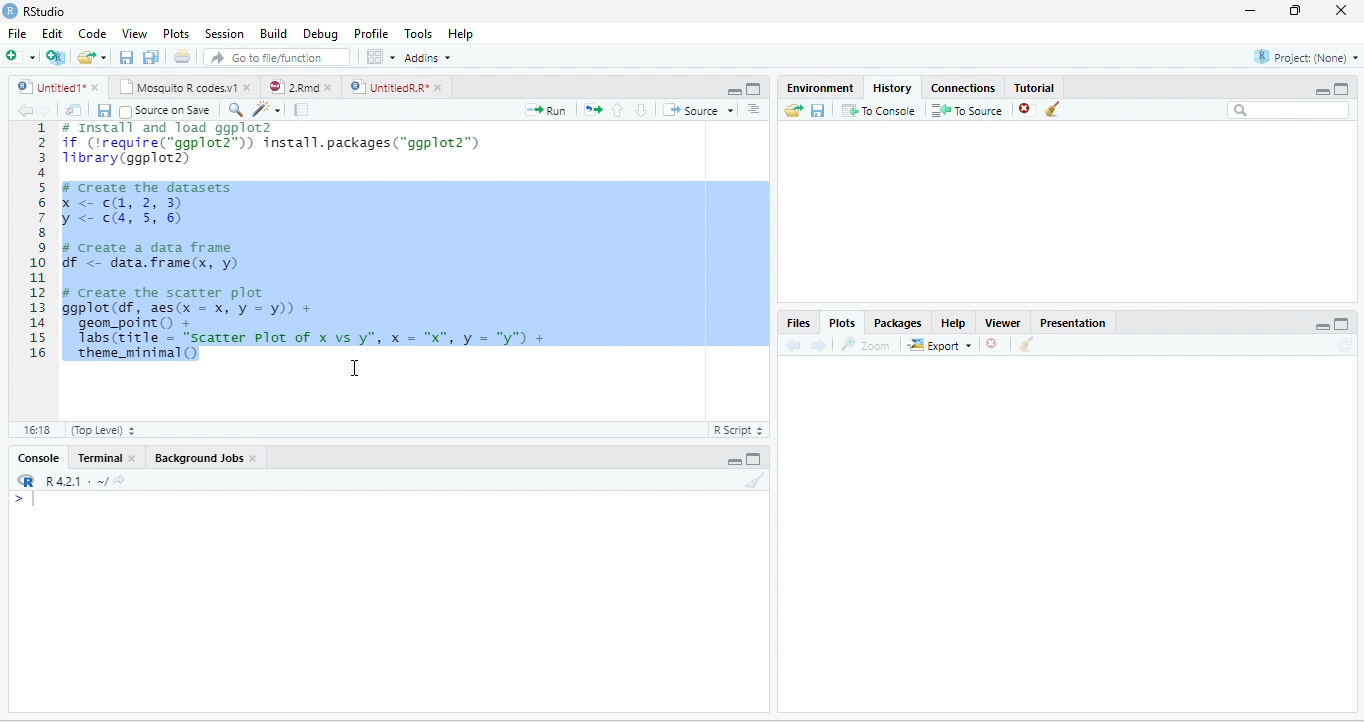 This screenshot has height=722, width=1364. I want to click on View the current working directory, so click(119, 479).